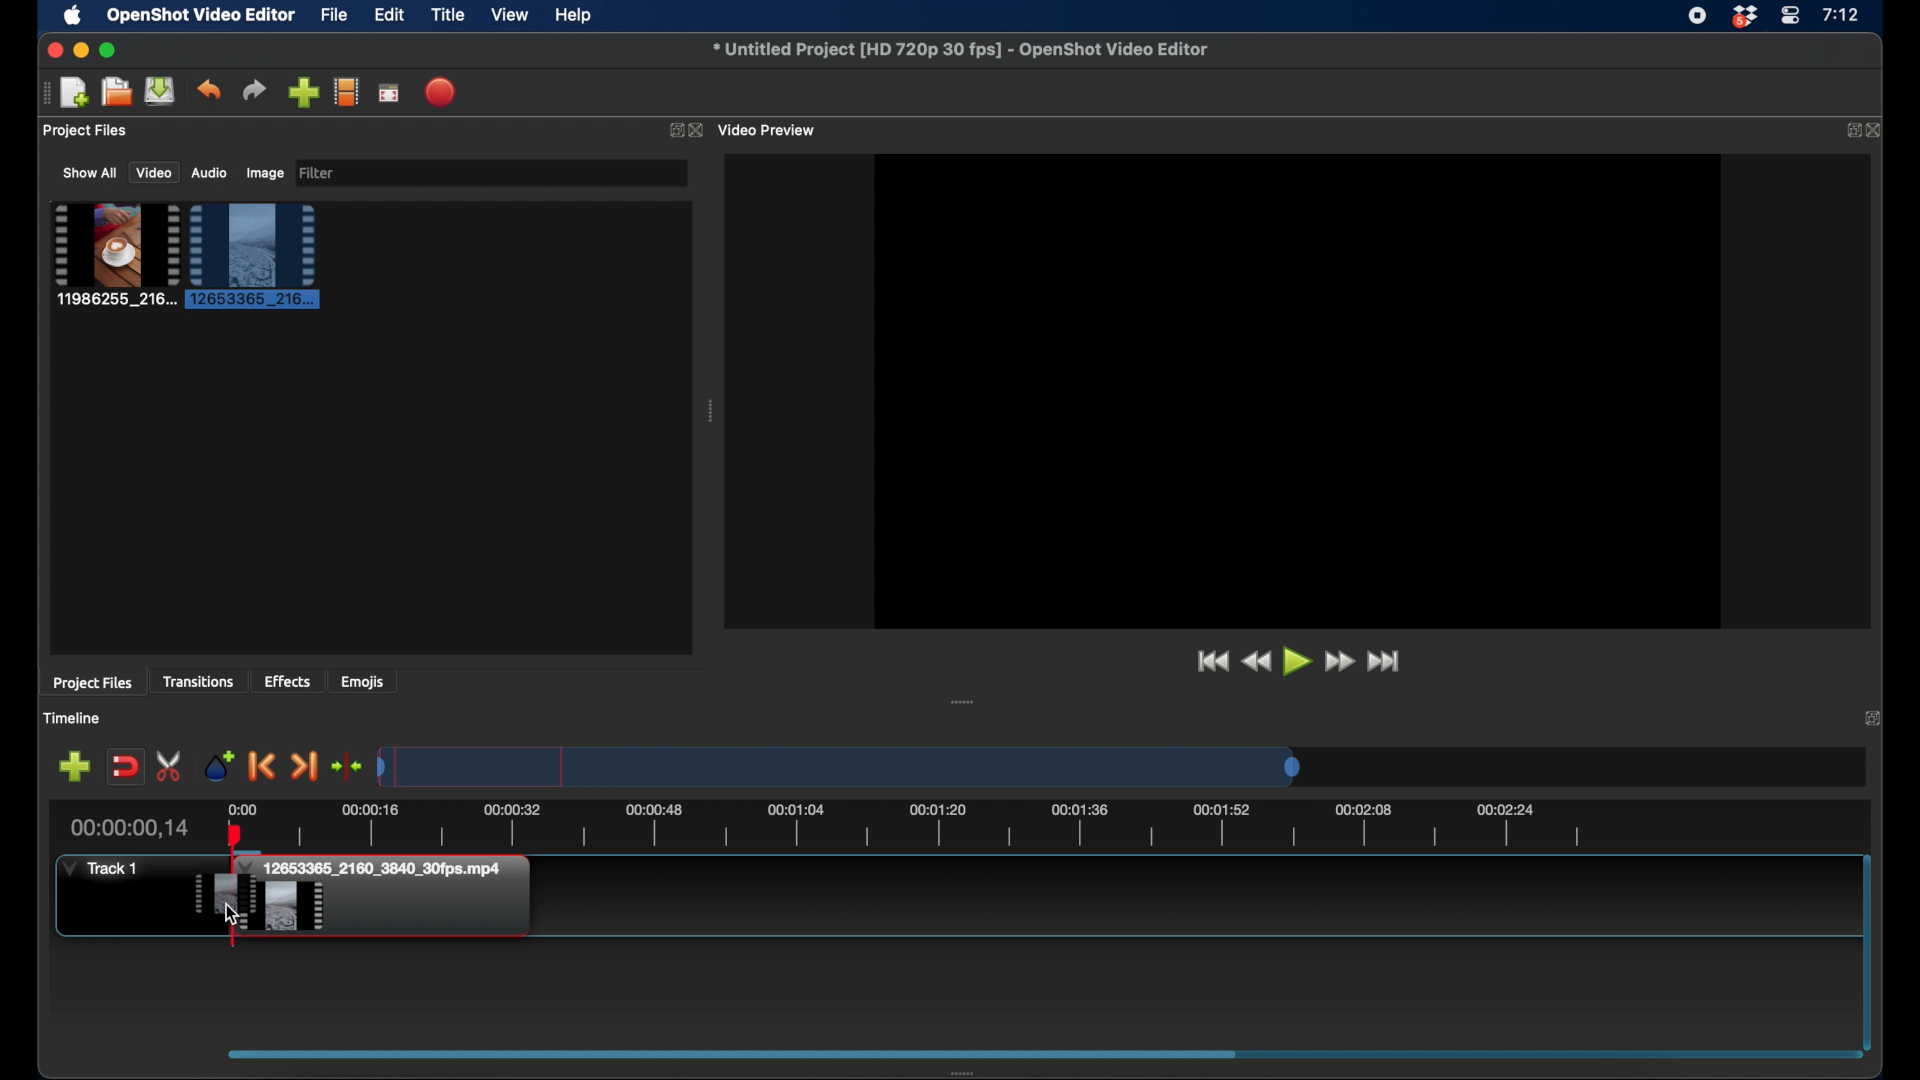  I want to click on import files, so click(304, 92).